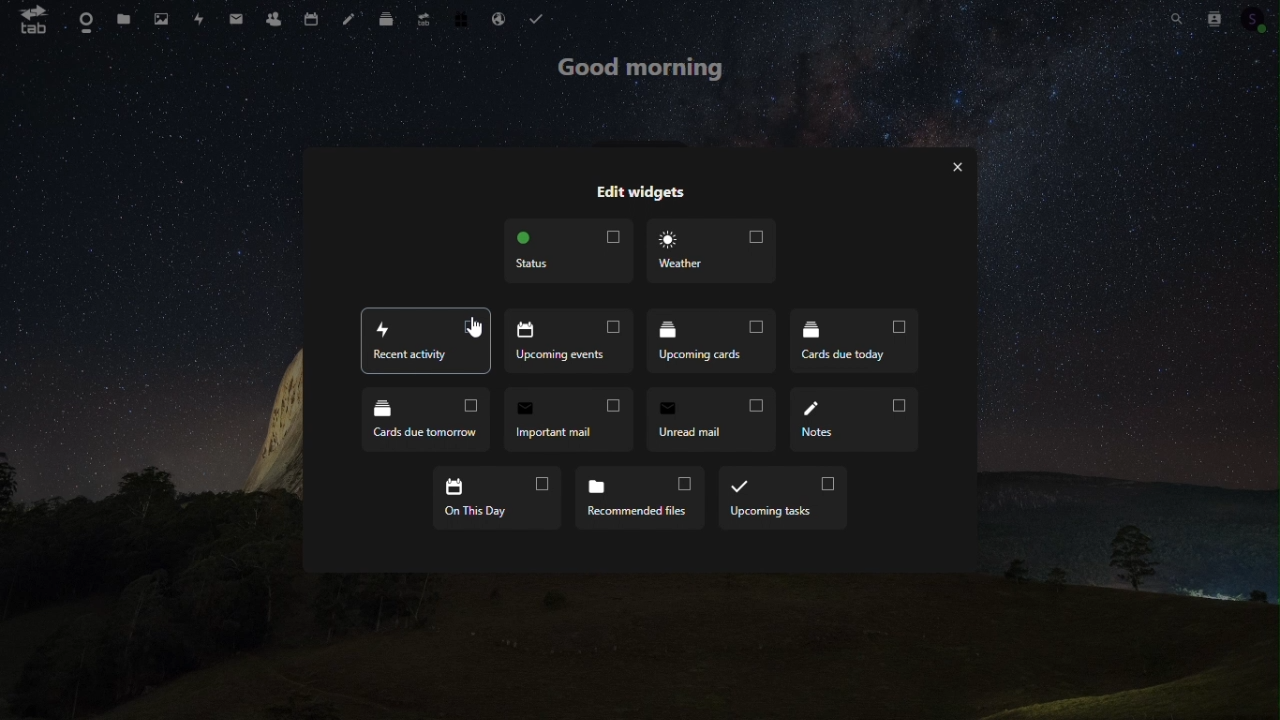  I want to click on Recommended files, so click(639, 494).